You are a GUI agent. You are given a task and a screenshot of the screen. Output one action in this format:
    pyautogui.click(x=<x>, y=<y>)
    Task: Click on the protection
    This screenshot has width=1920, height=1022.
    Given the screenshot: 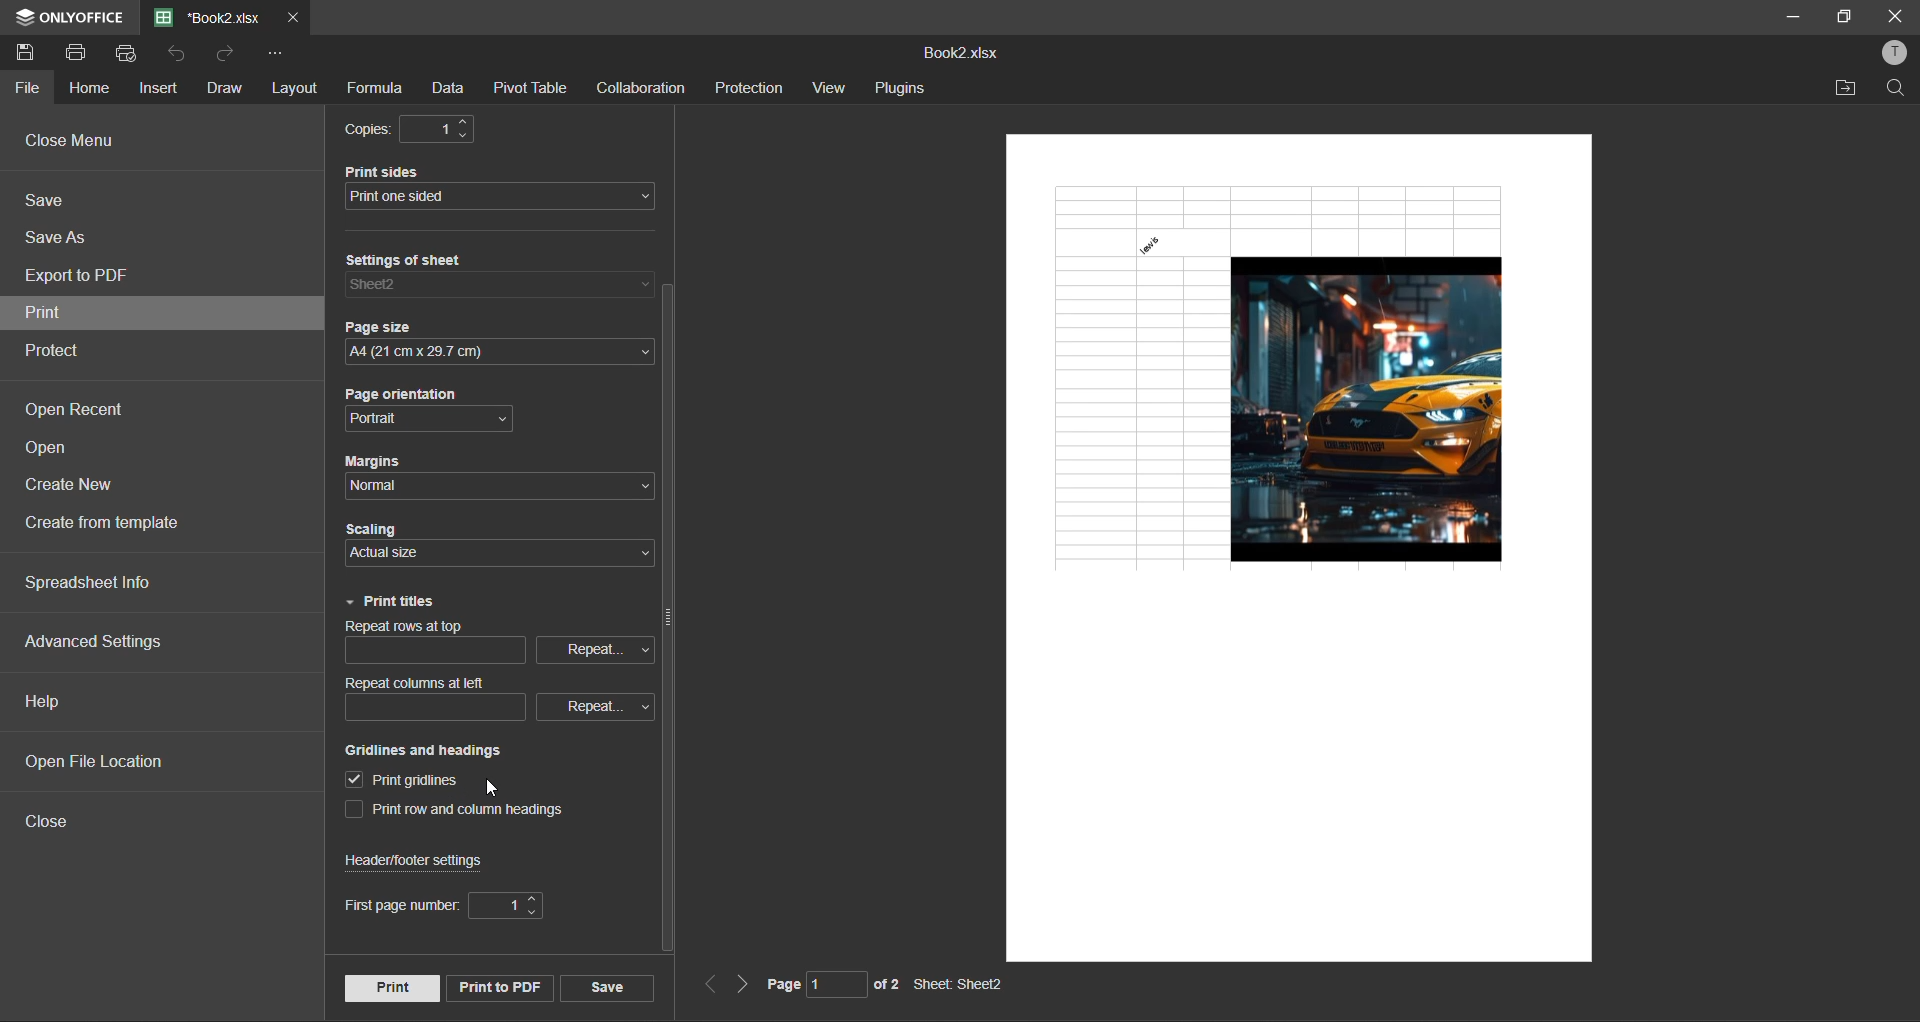 What is the action you would take?
    pyautogui.click(x=748, y=86)
    